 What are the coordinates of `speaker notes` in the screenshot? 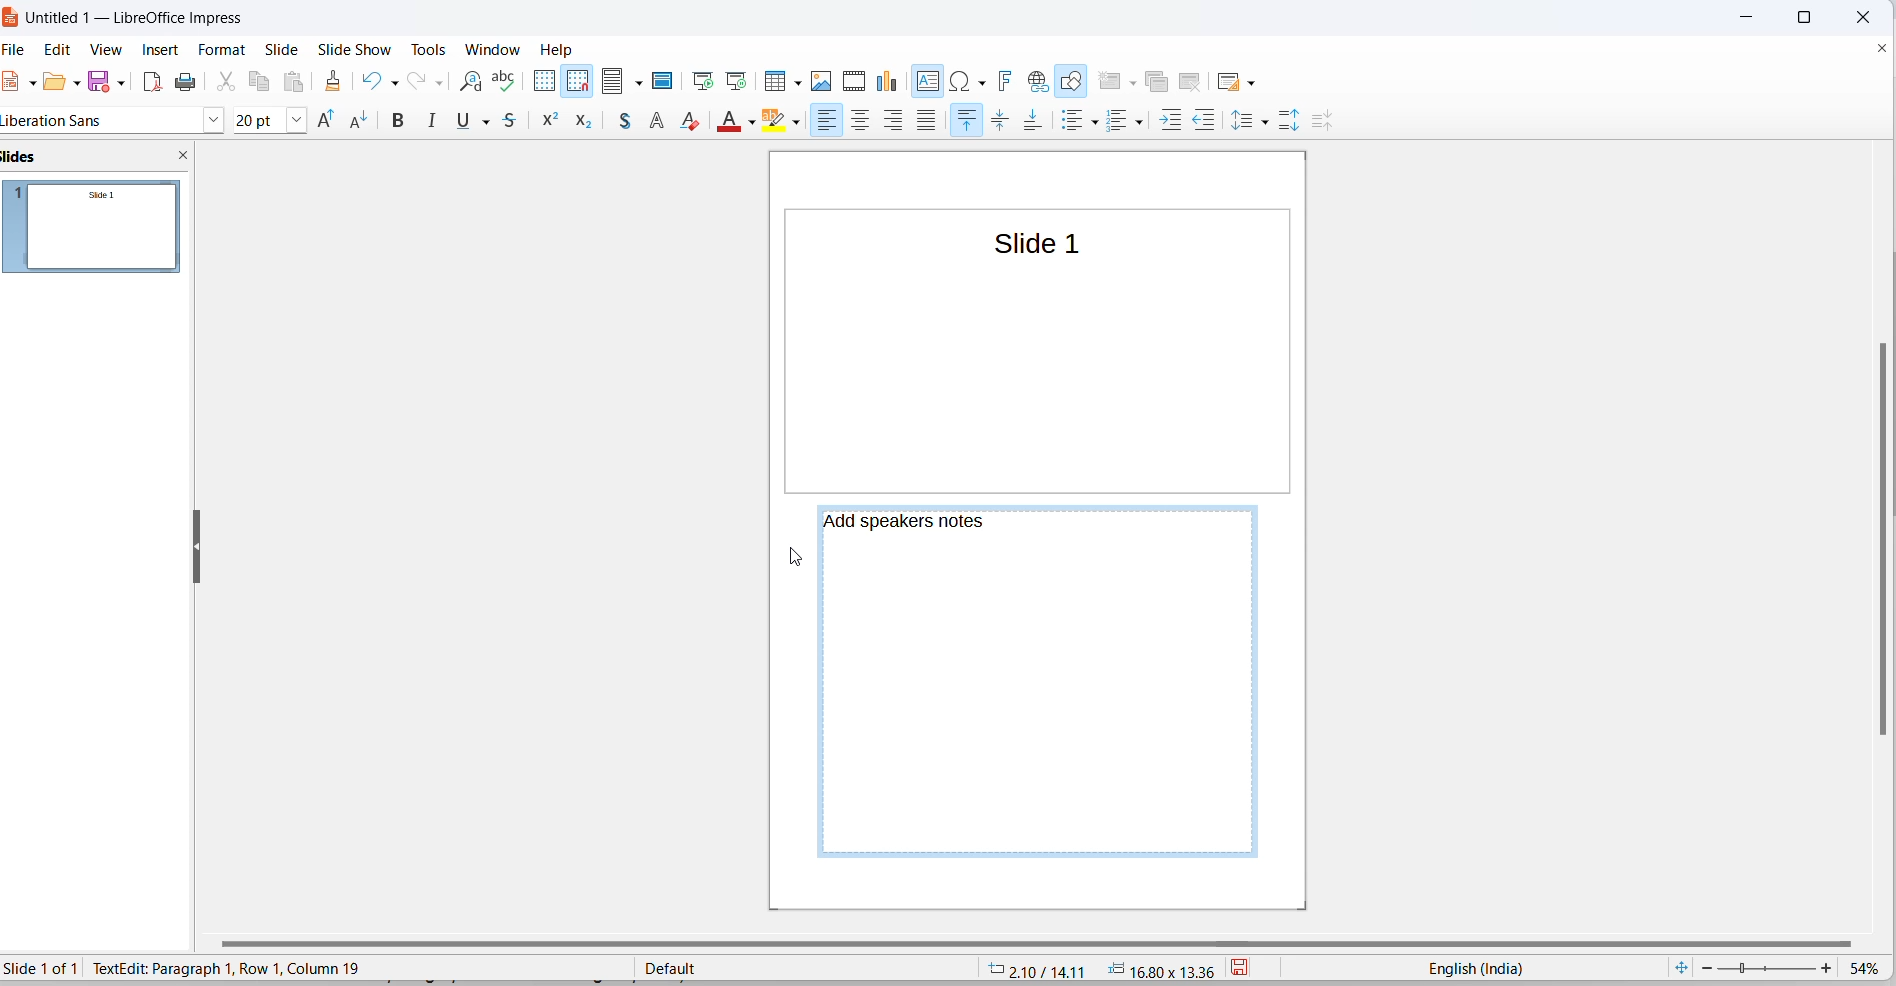 It's located at (910, 523).